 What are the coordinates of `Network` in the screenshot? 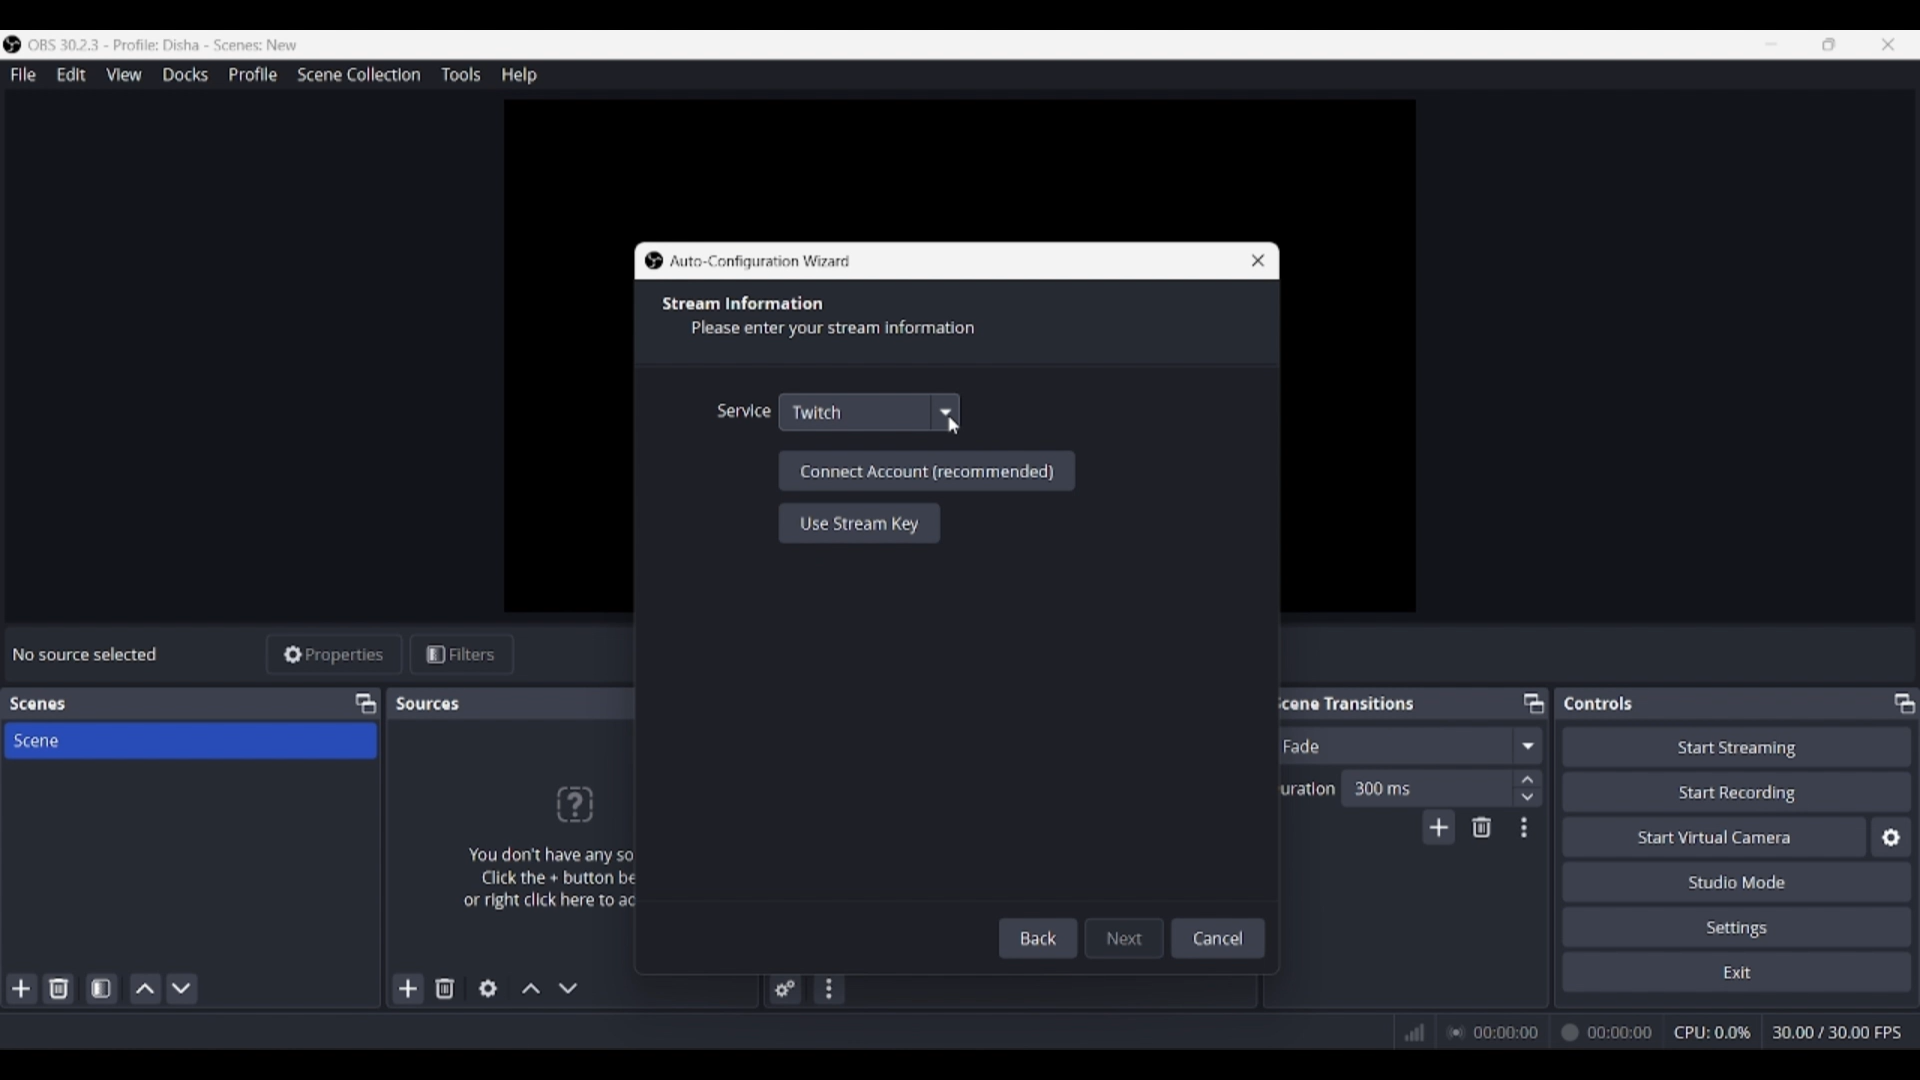 It's located at (1407, 1030).